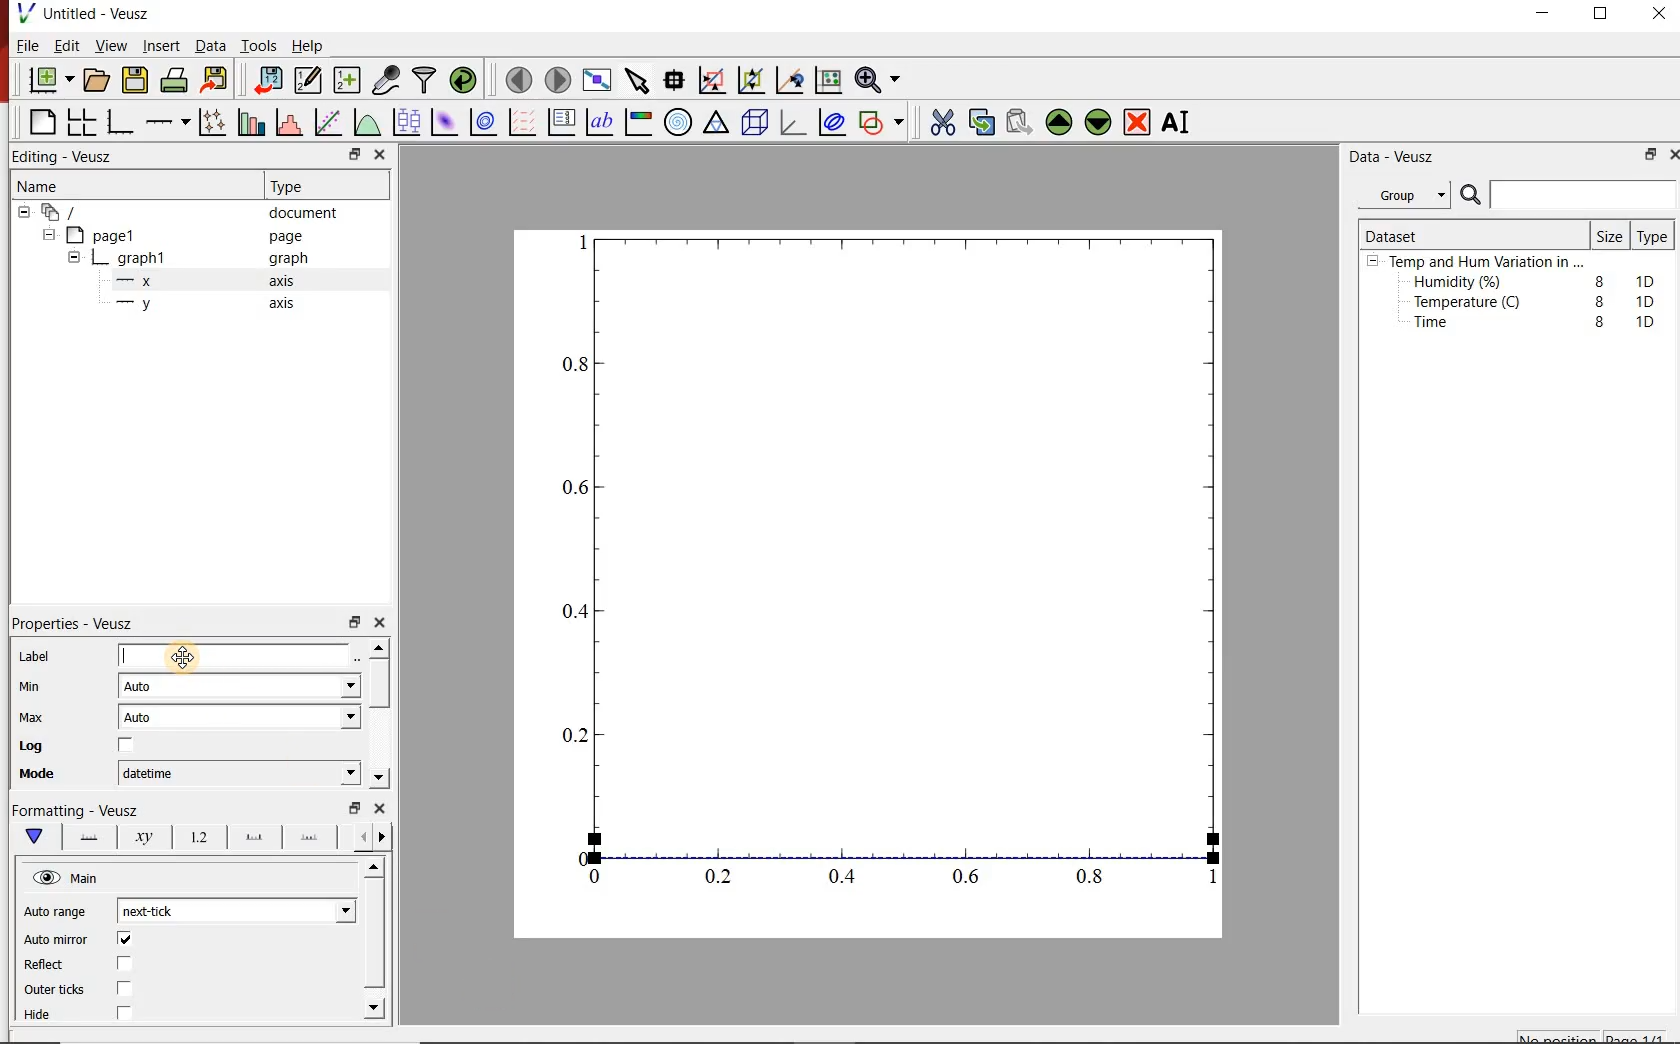 This screenshot has width=1680, height=1044. What do you see at coordinates (381, 154) in the screenshot?
I see `close` at bounding box center [381, 154].